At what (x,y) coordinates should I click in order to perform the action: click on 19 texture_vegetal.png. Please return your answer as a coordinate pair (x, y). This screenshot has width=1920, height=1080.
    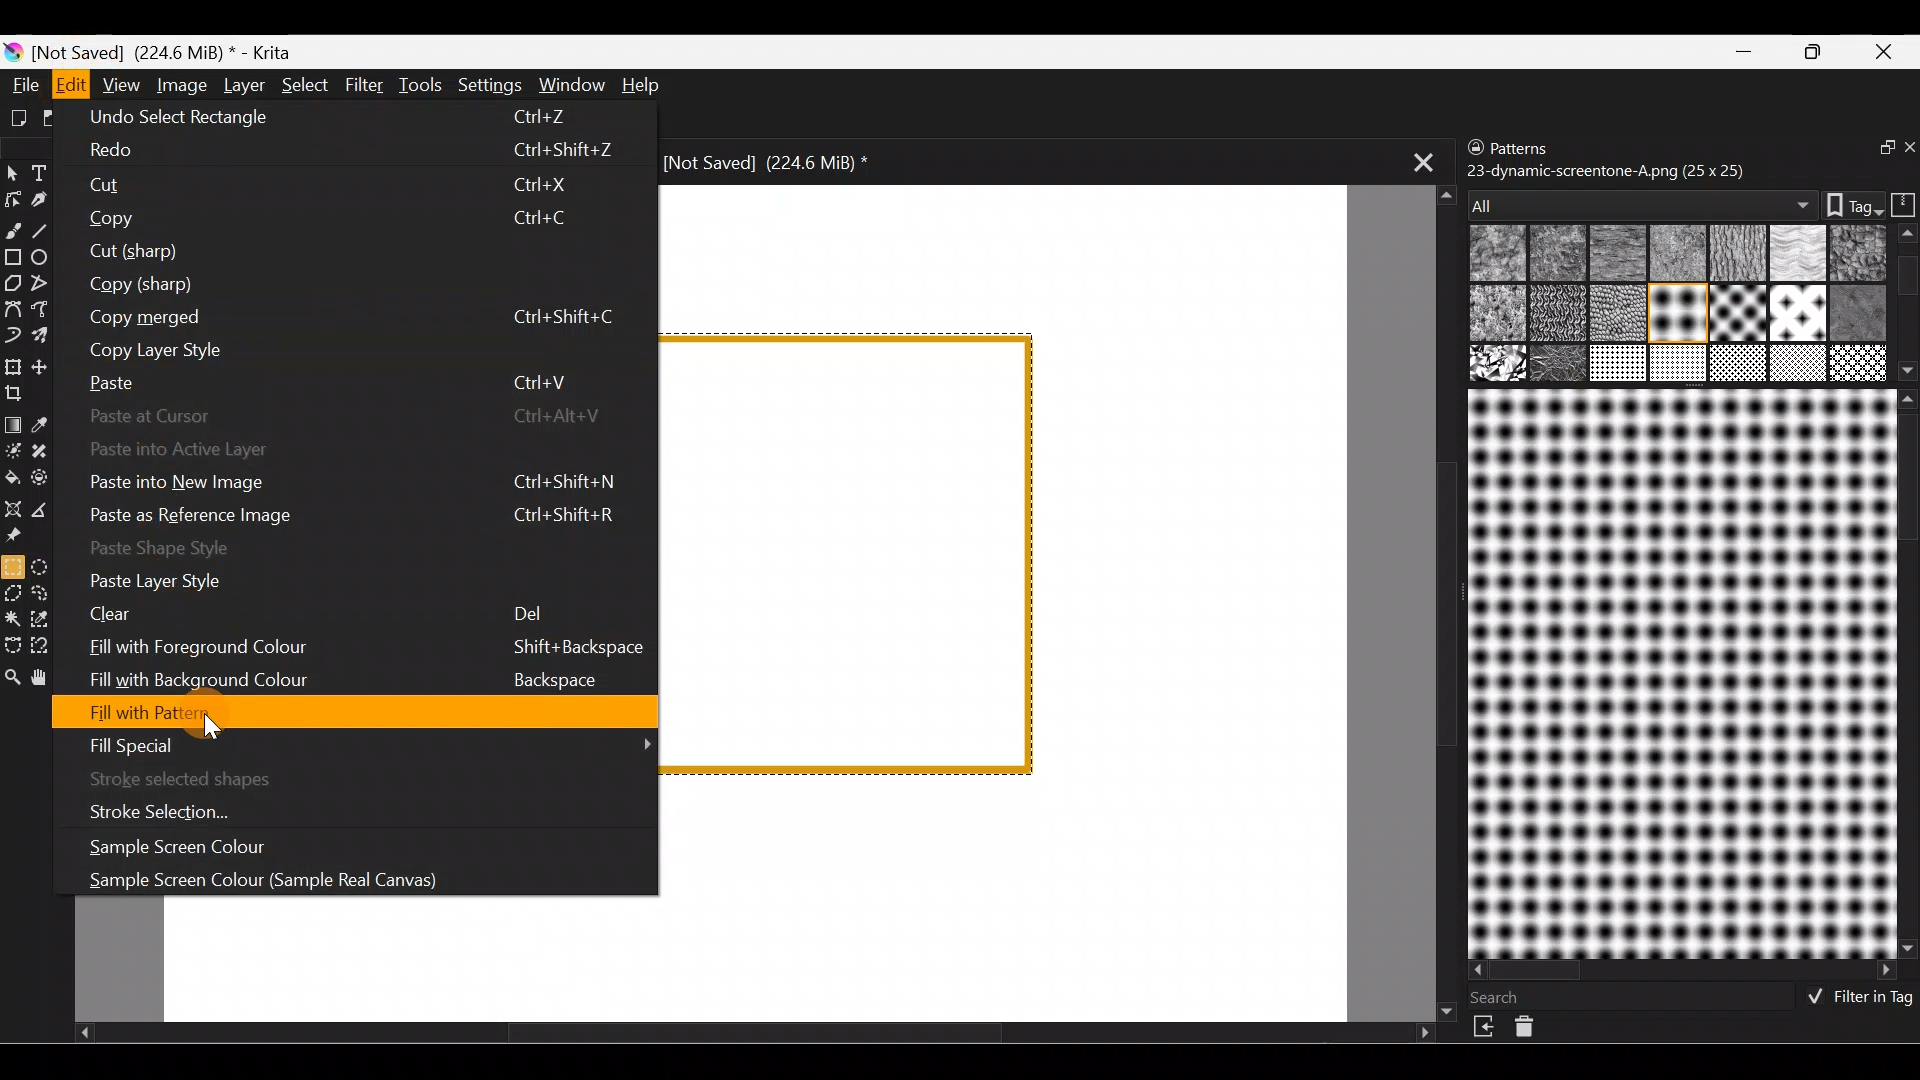
    Looking at the image, I should click on (1860, 363).